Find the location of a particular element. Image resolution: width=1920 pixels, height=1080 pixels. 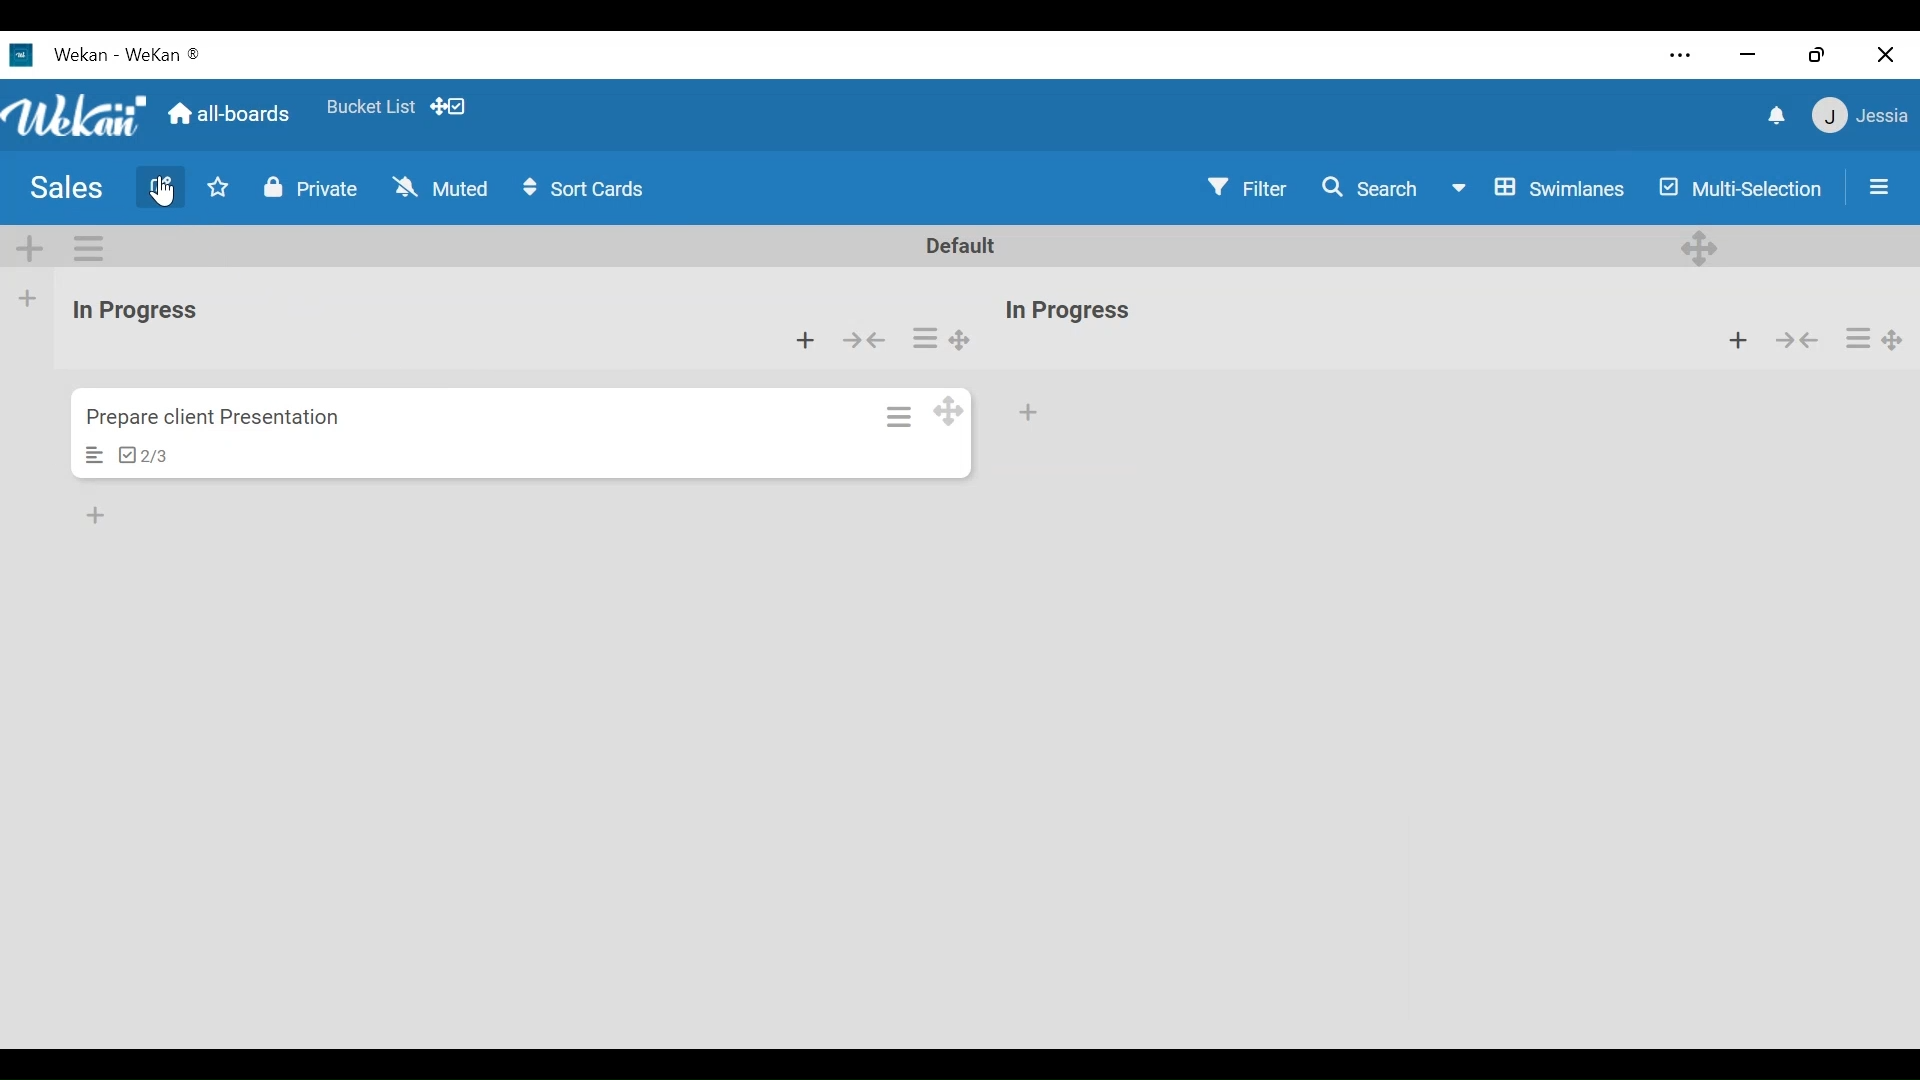

Description is located at coordinates (93, 454).